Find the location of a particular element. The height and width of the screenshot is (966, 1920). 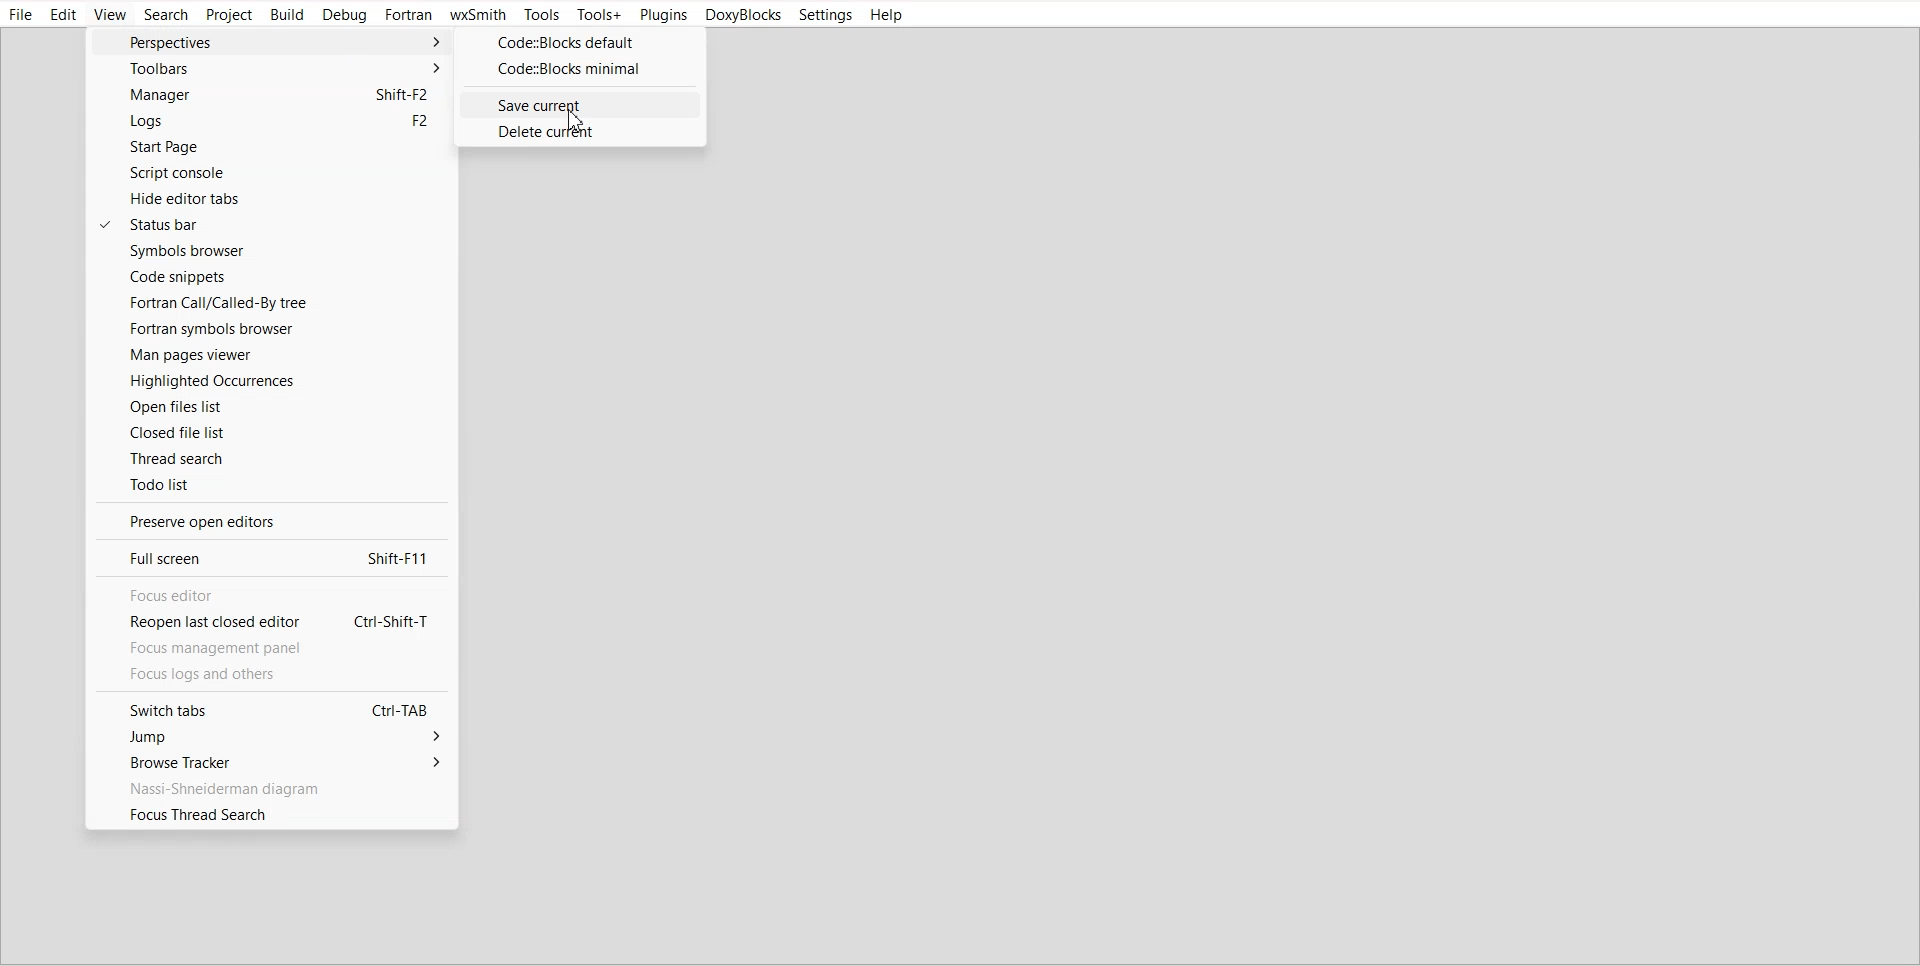

Tools is located at coordinates (540, 15).